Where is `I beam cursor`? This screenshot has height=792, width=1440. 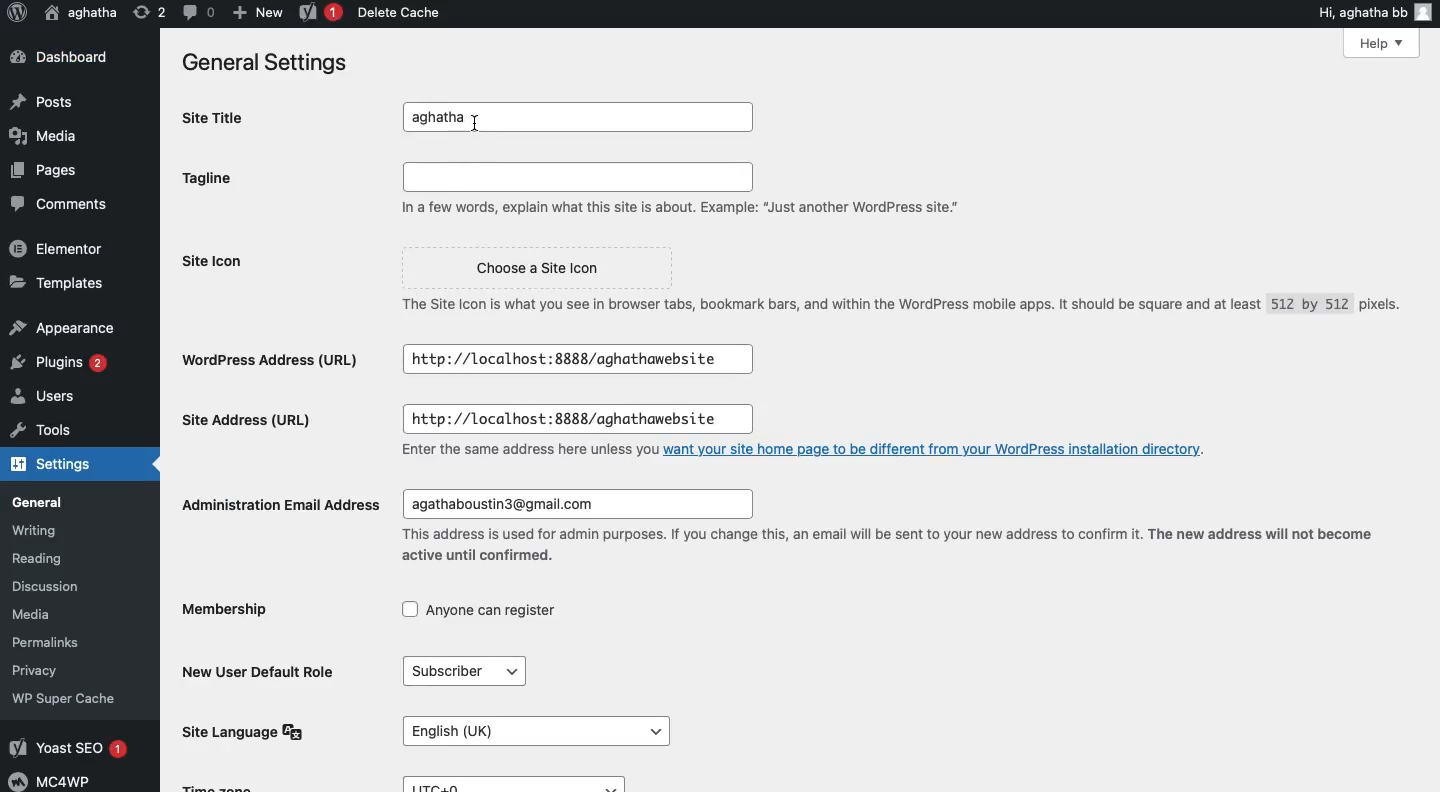
I beam cursor is located at coordinates (479, 124).